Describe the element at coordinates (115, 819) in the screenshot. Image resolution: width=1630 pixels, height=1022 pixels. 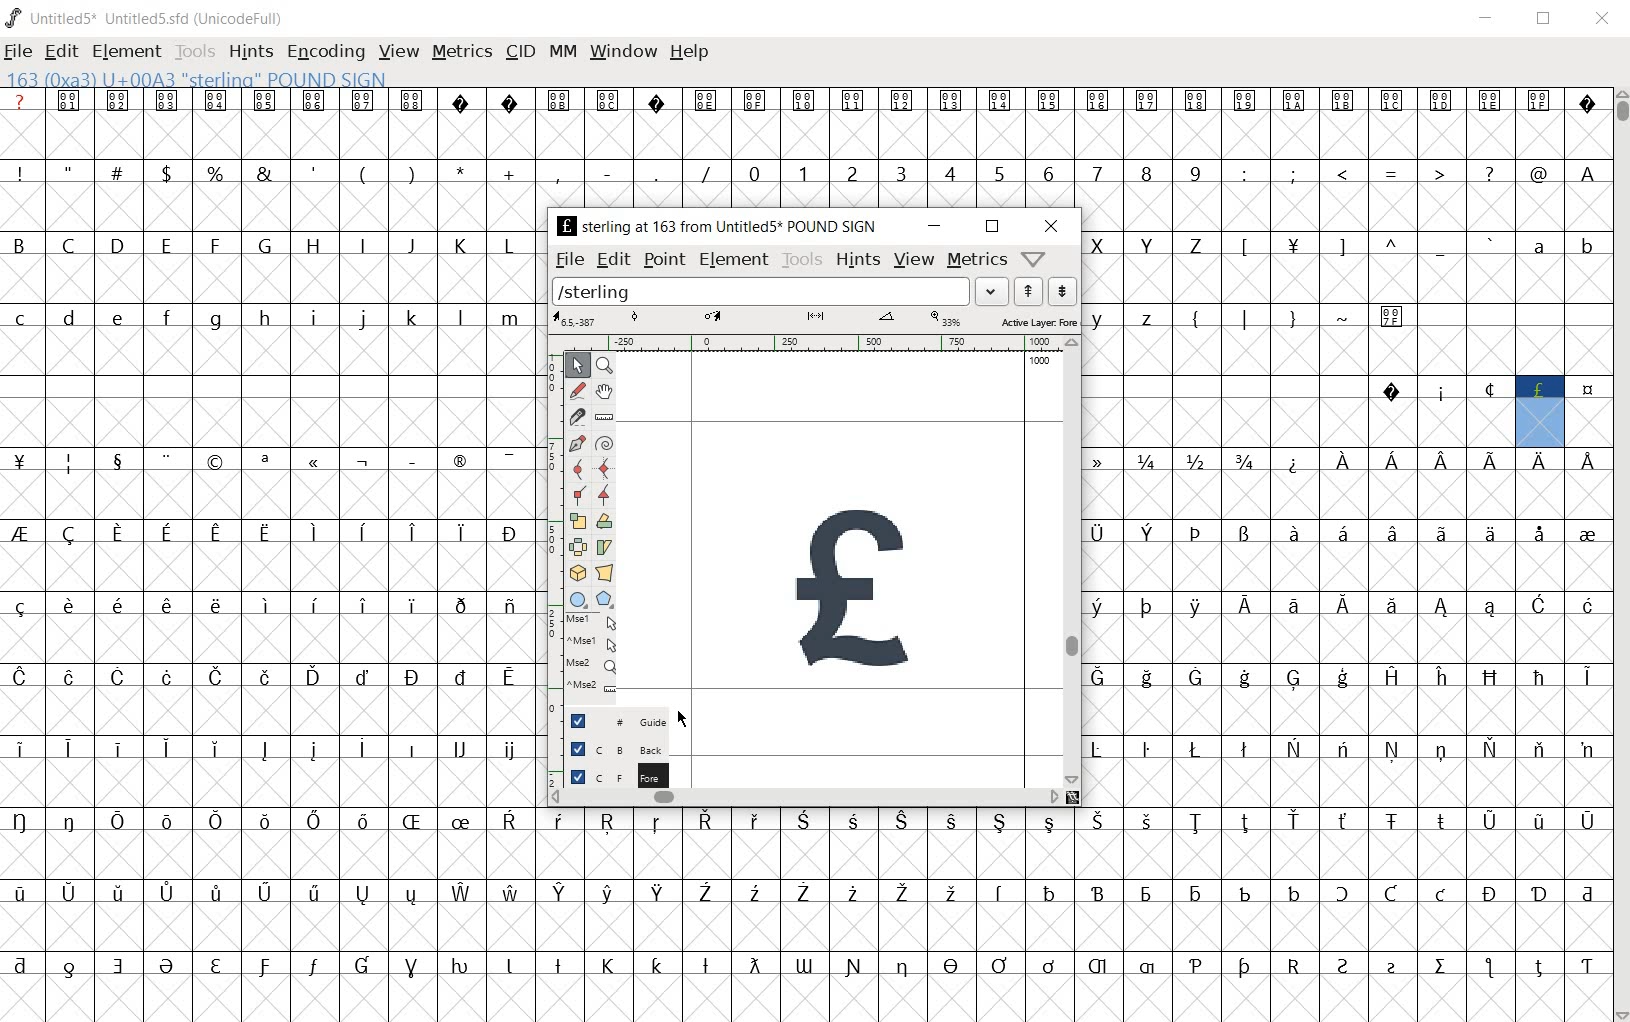
I see `Symbol` at that location.